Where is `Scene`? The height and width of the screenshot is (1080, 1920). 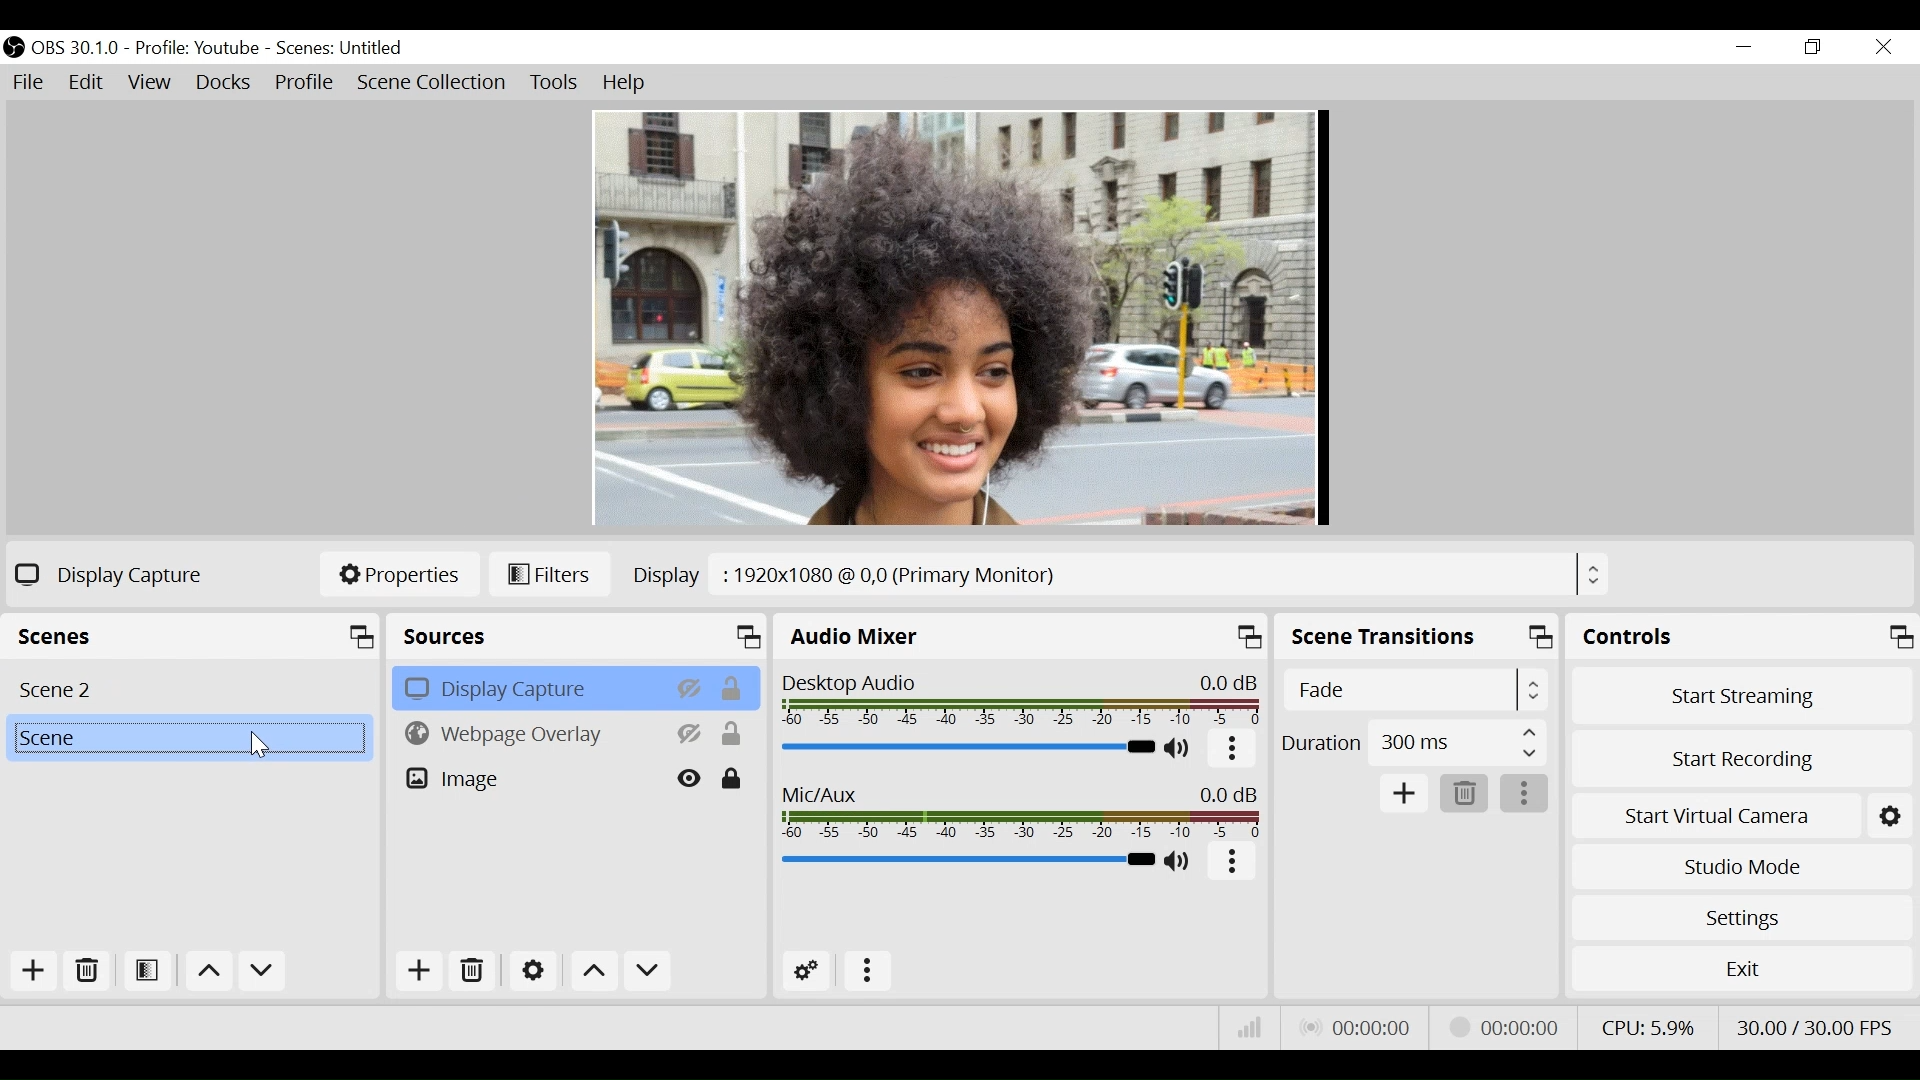 Scene is located at coordinates (188, 739).